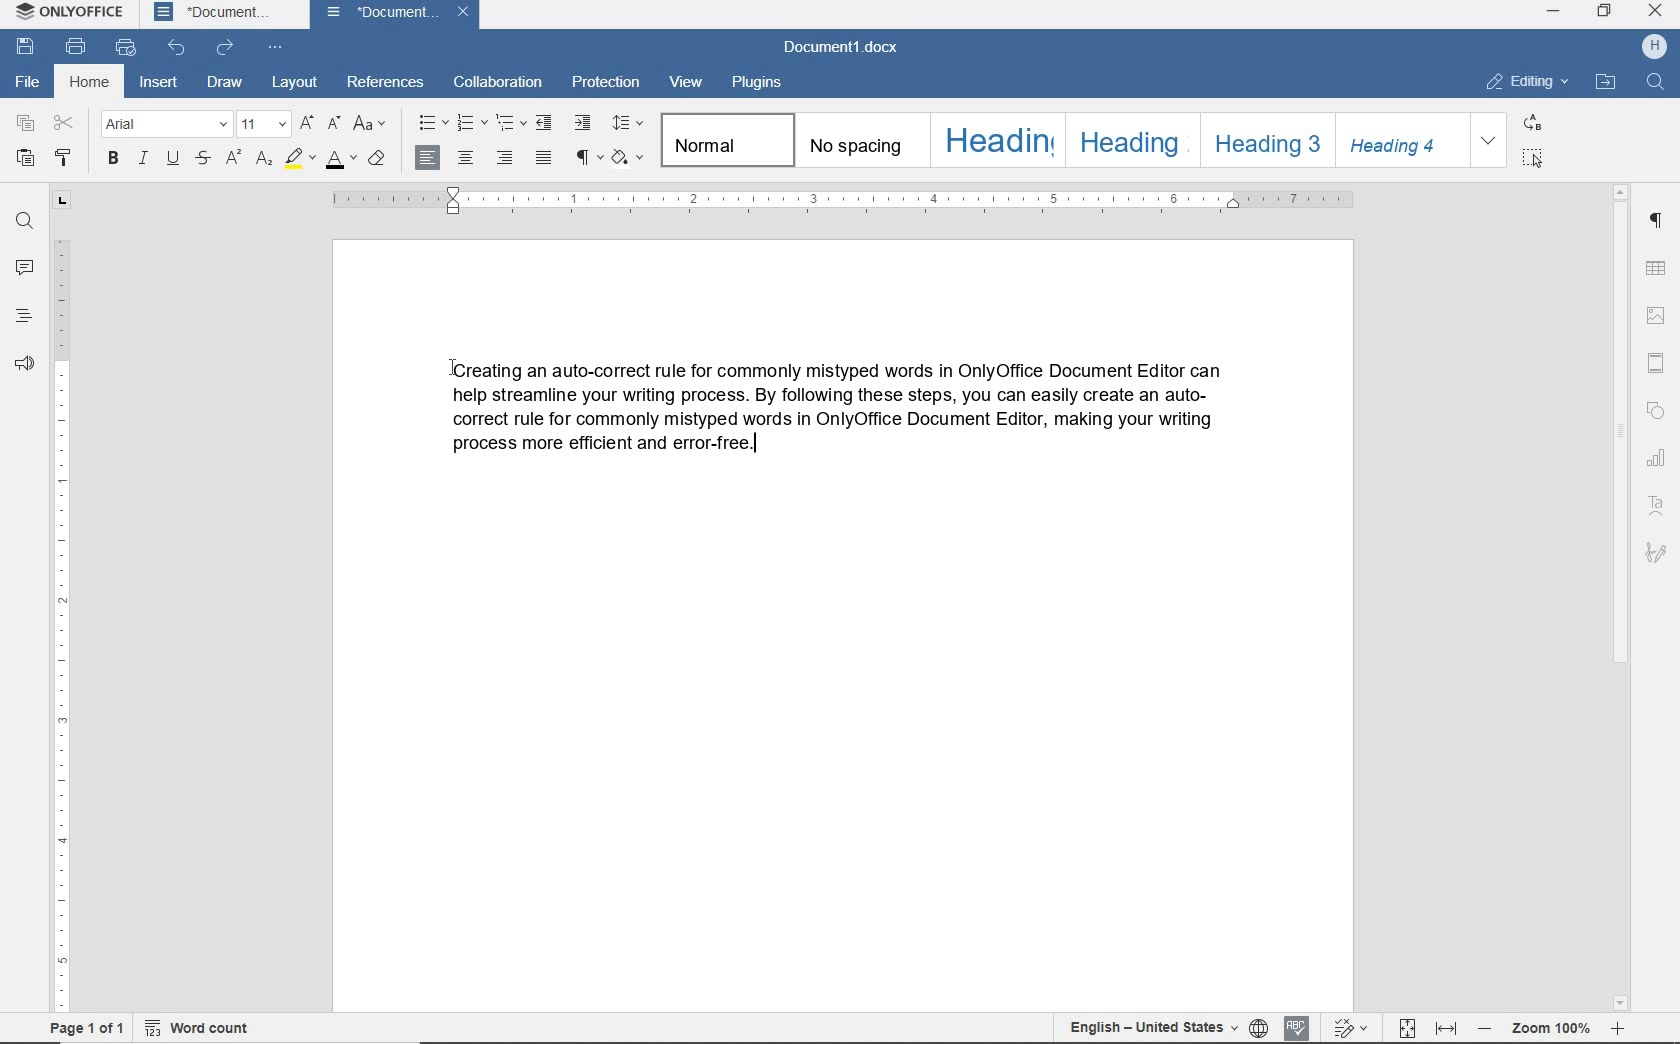 The width and height of the screenshot is (1680, 1044). Describe the element at coordinates (1404, 1028) in the screenshot. I see `fit to page` at that location.